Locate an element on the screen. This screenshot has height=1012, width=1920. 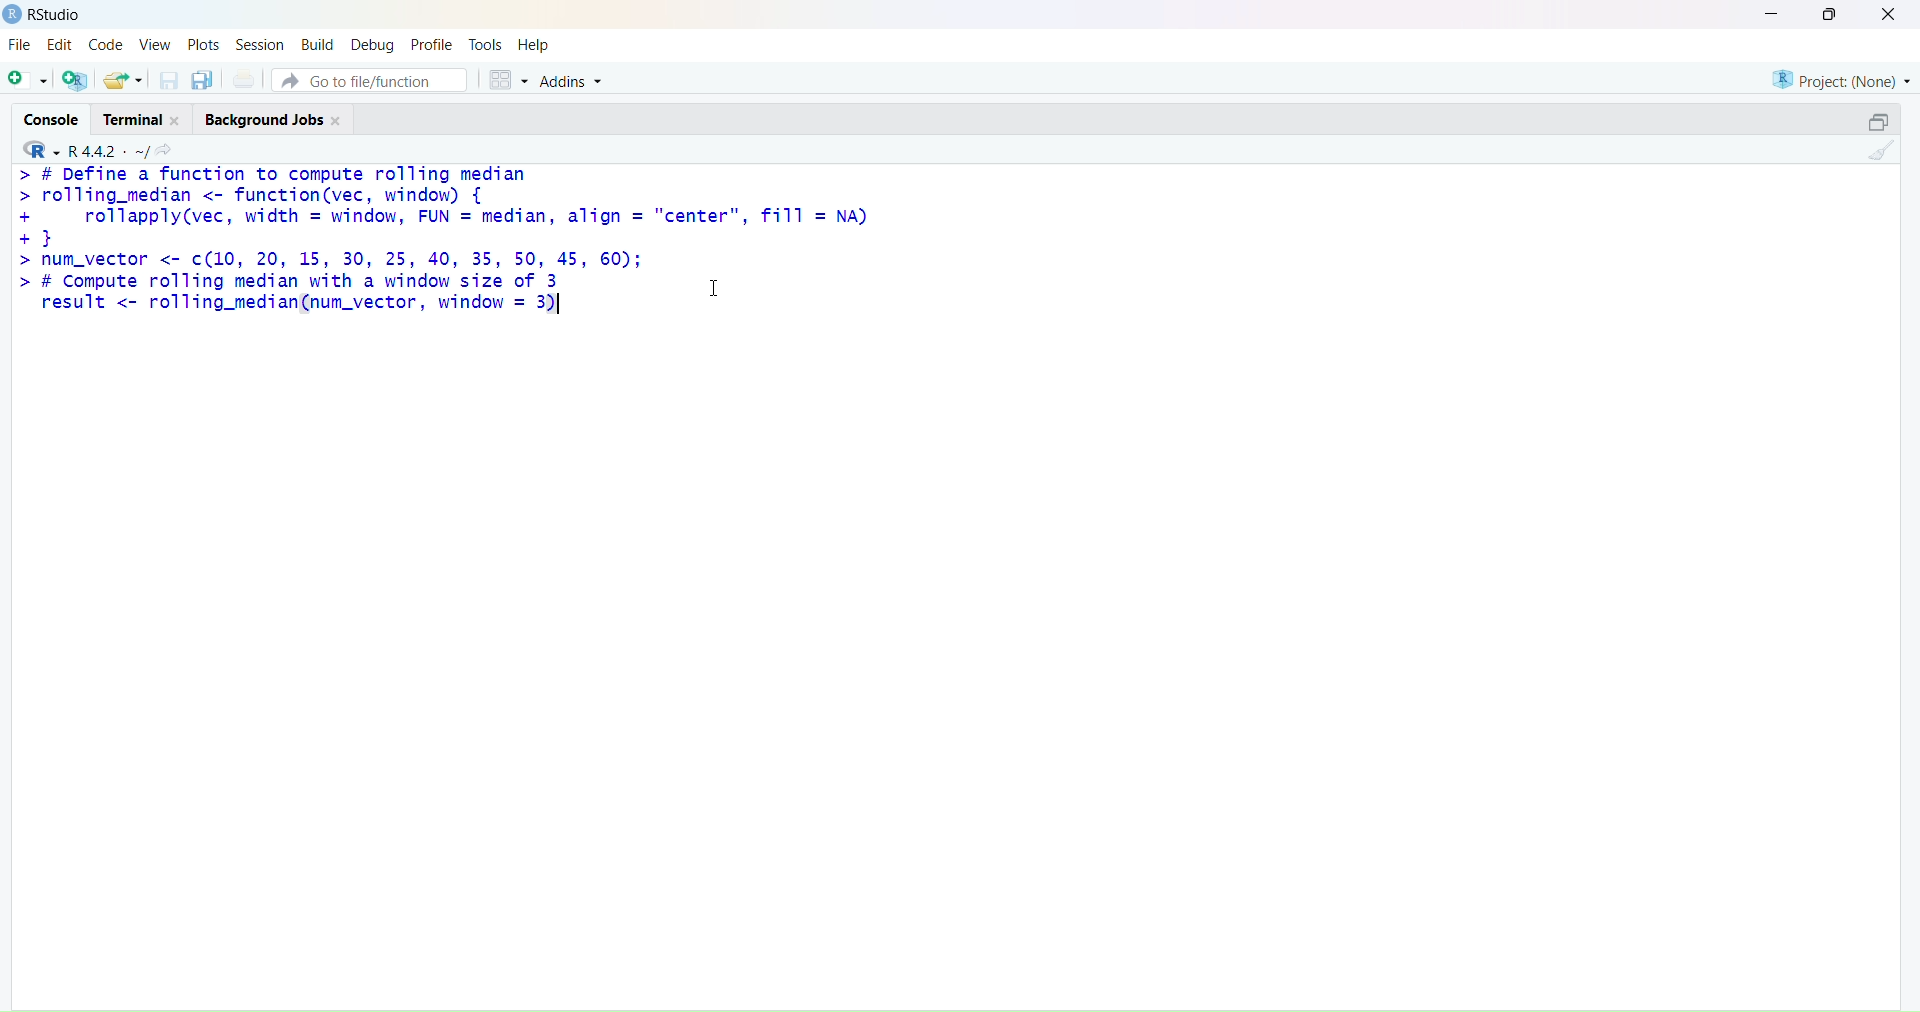
cursor is located at coordinates (716, 287).